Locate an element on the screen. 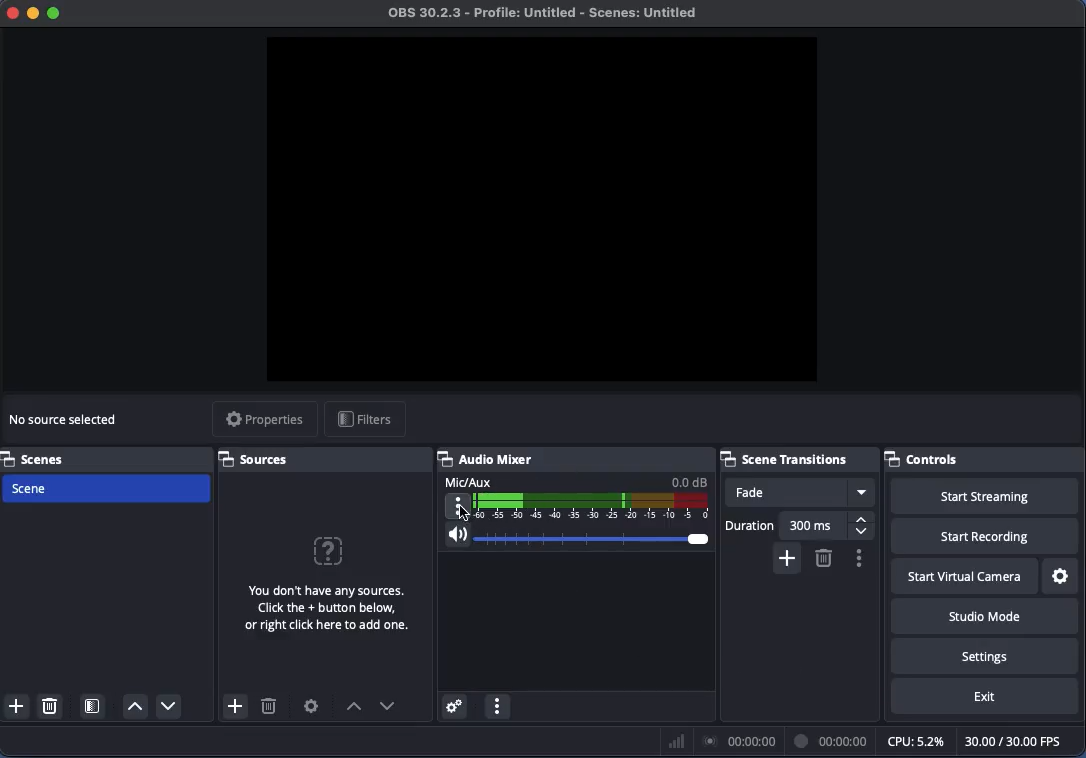 Image resolution: width=1086 pixels, height=758 pixels. Scenes is located at coordinates (39, 457).